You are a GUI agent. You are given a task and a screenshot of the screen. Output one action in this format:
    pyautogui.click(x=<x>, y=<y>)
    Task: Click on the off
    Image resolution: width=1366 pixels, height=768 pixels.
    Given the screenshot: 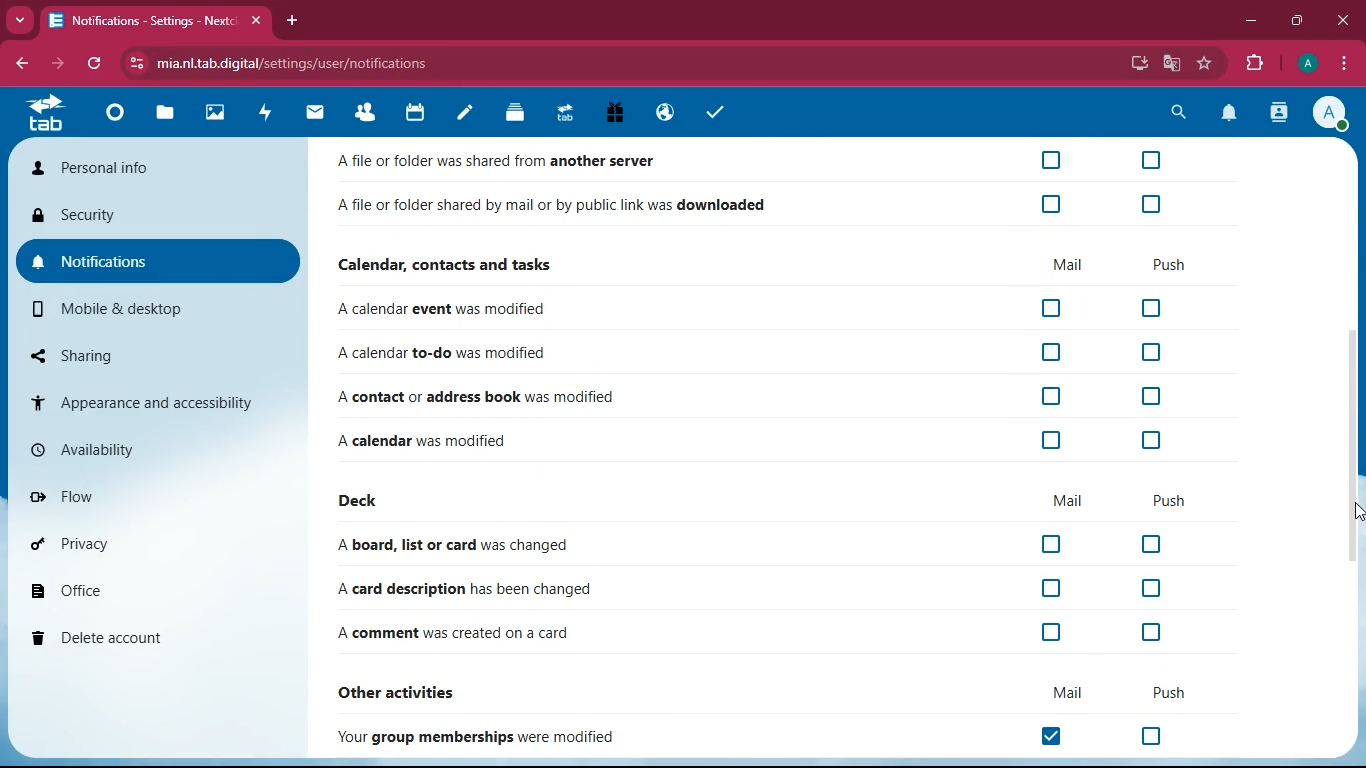 What is the action you would take?
    pyautogui.click(x=1153, y=201)
    